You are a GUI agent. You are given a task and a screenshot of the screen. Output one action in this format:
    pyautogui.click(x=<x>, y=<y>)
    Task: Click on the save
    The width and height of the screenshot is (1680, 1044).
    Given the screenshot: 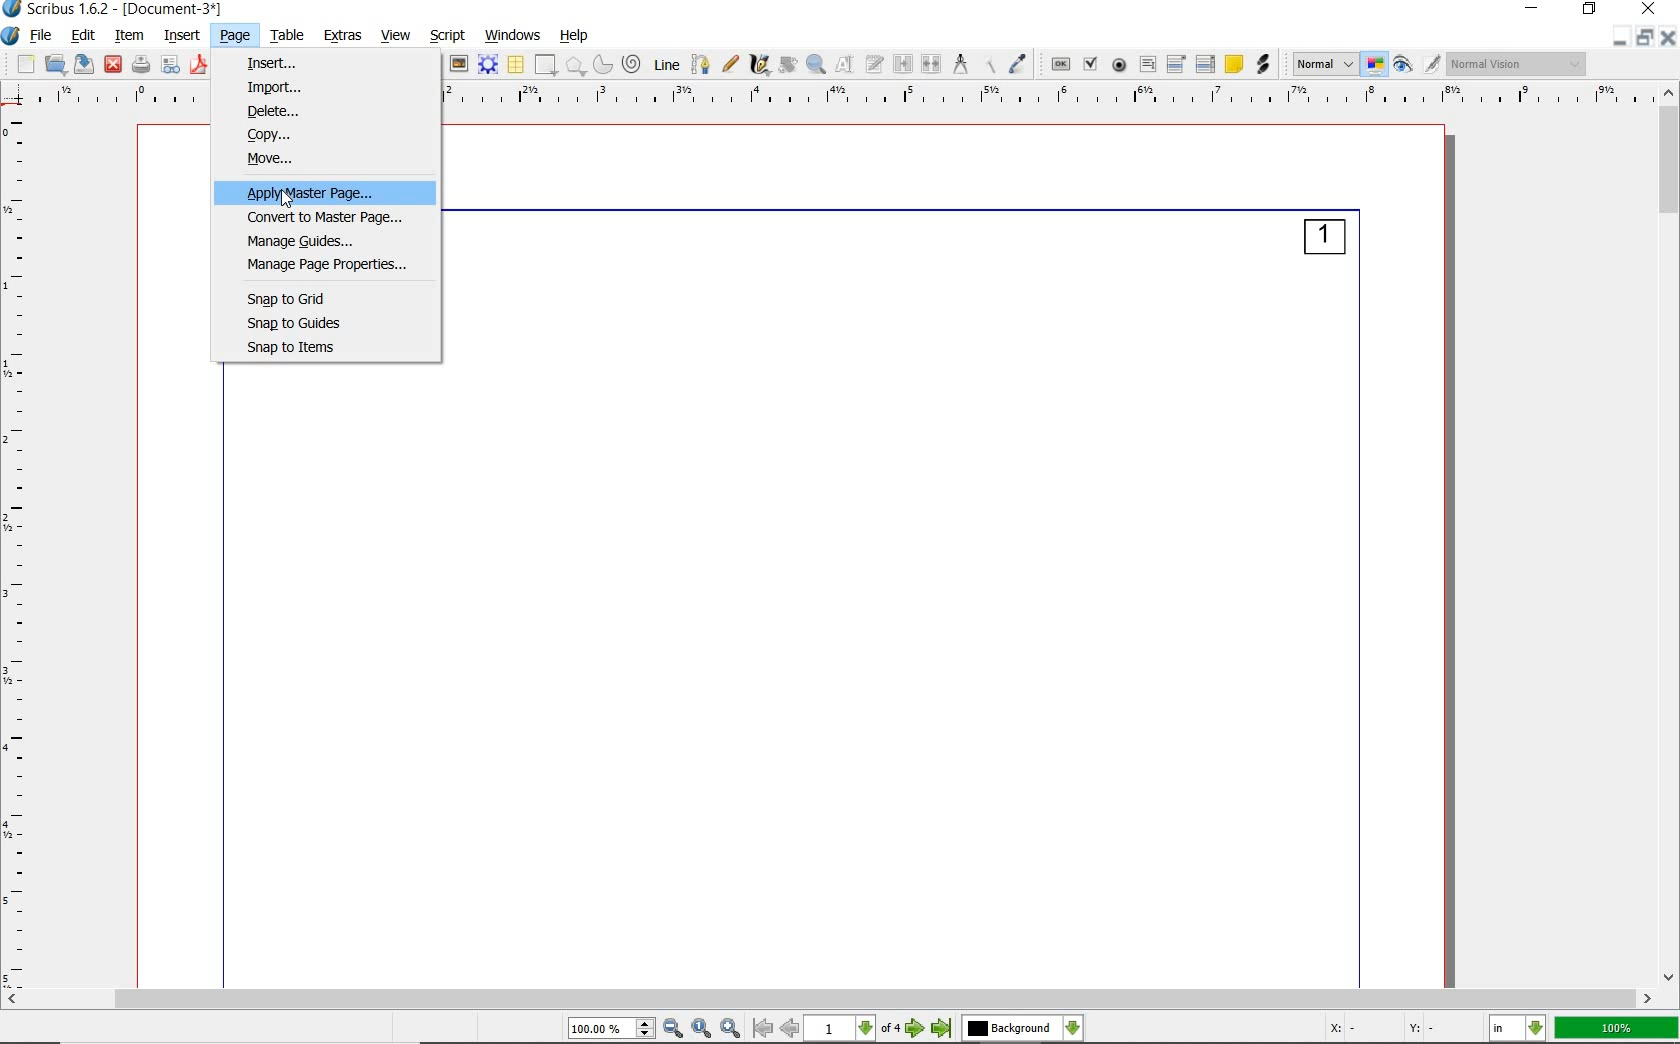 What is the action you would take?
    pyautogui.click(x=82, y=64)
    